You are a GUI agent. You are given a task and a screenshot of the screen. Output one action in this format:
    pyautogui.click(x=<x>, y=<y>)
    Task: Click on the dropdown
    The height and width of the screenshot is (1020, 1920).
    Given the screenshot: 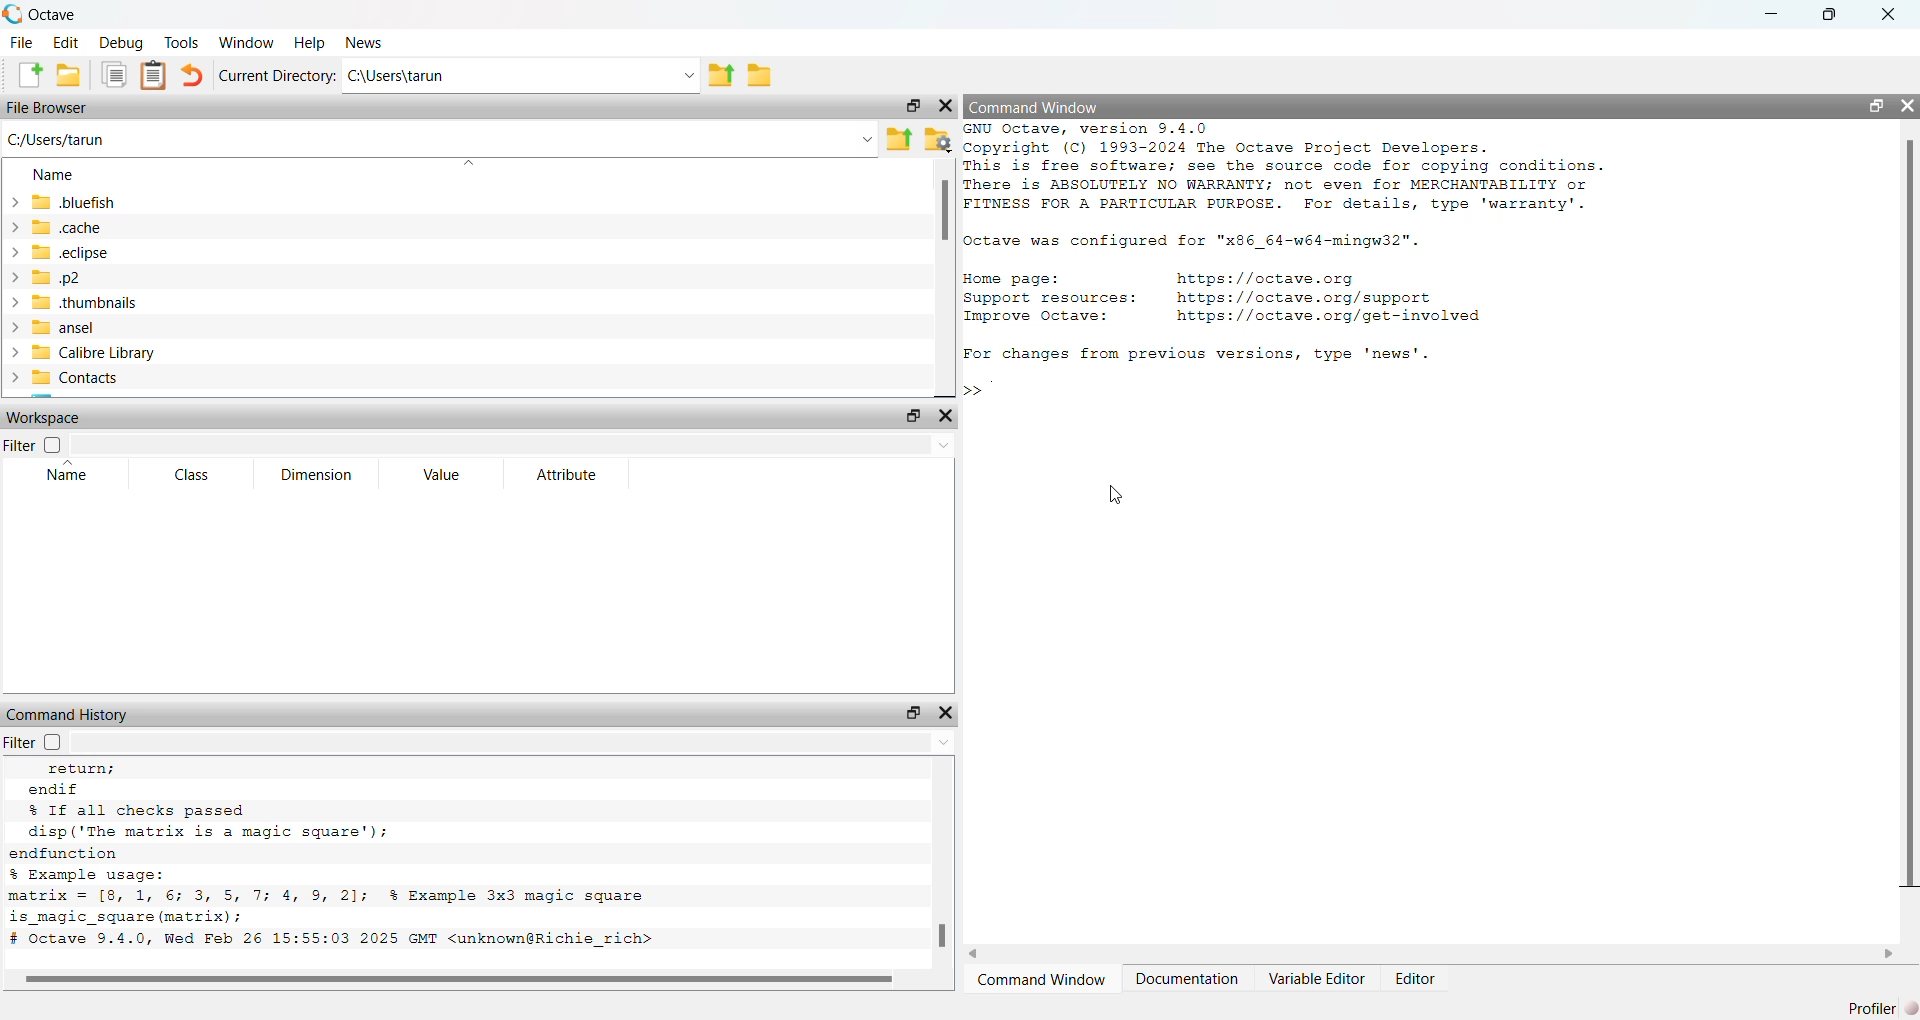 What is the action you would take?
    pyautogui.click(x=864, y=139)
    